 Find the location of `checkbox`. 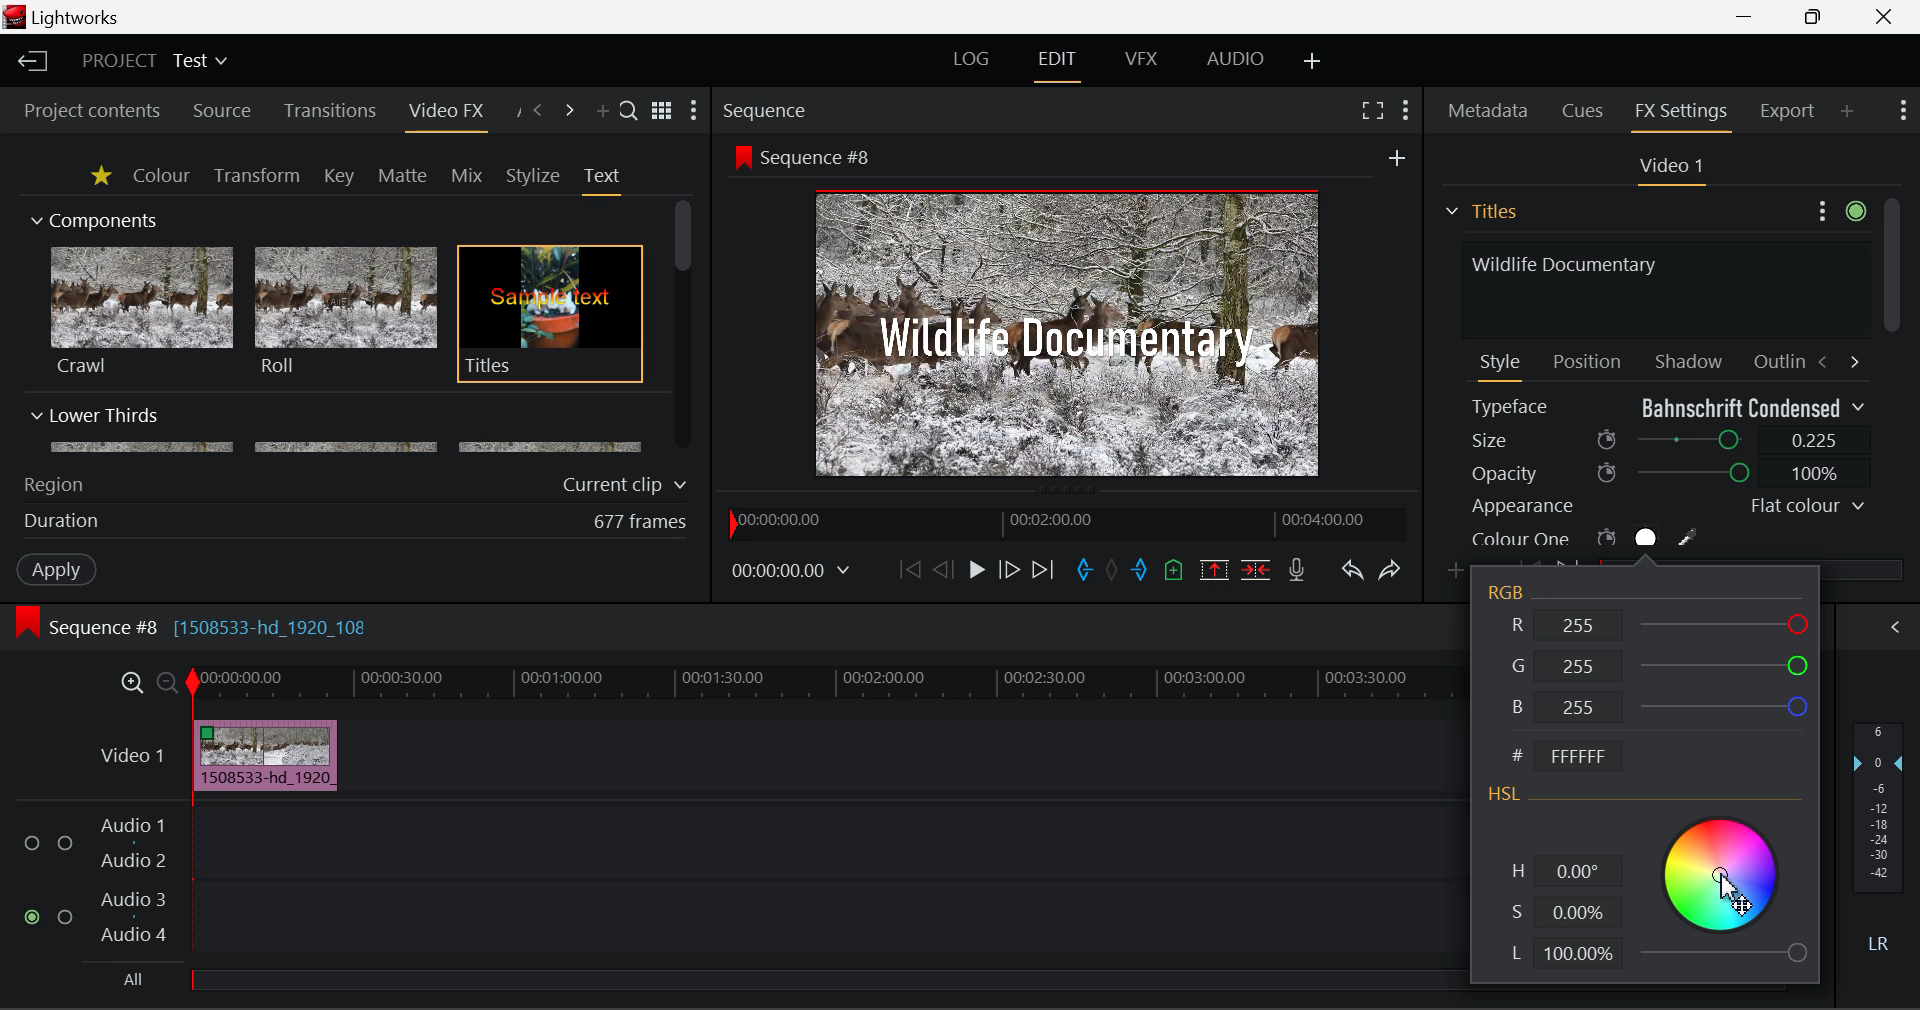

checkbox is located at coordinates (66, 845).